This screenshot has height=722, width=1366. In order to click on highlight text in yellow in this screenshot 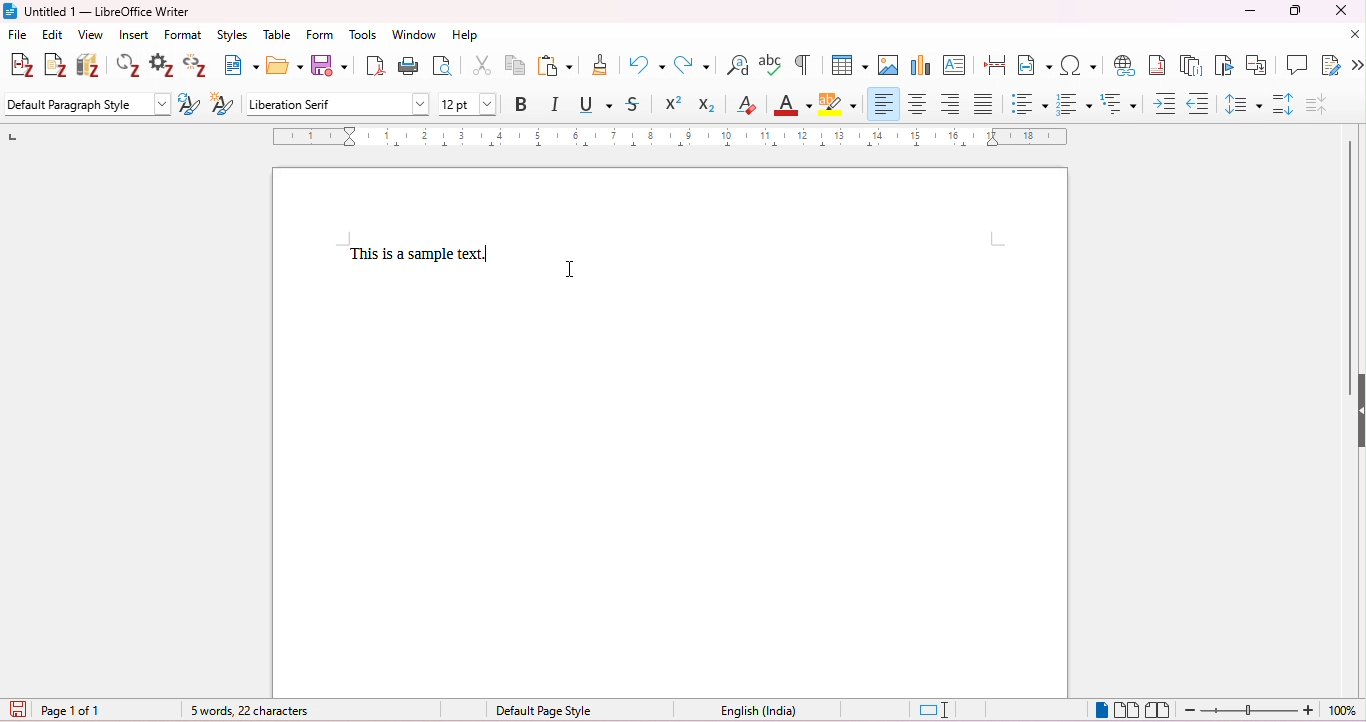, I will do `click(838, 105)`.